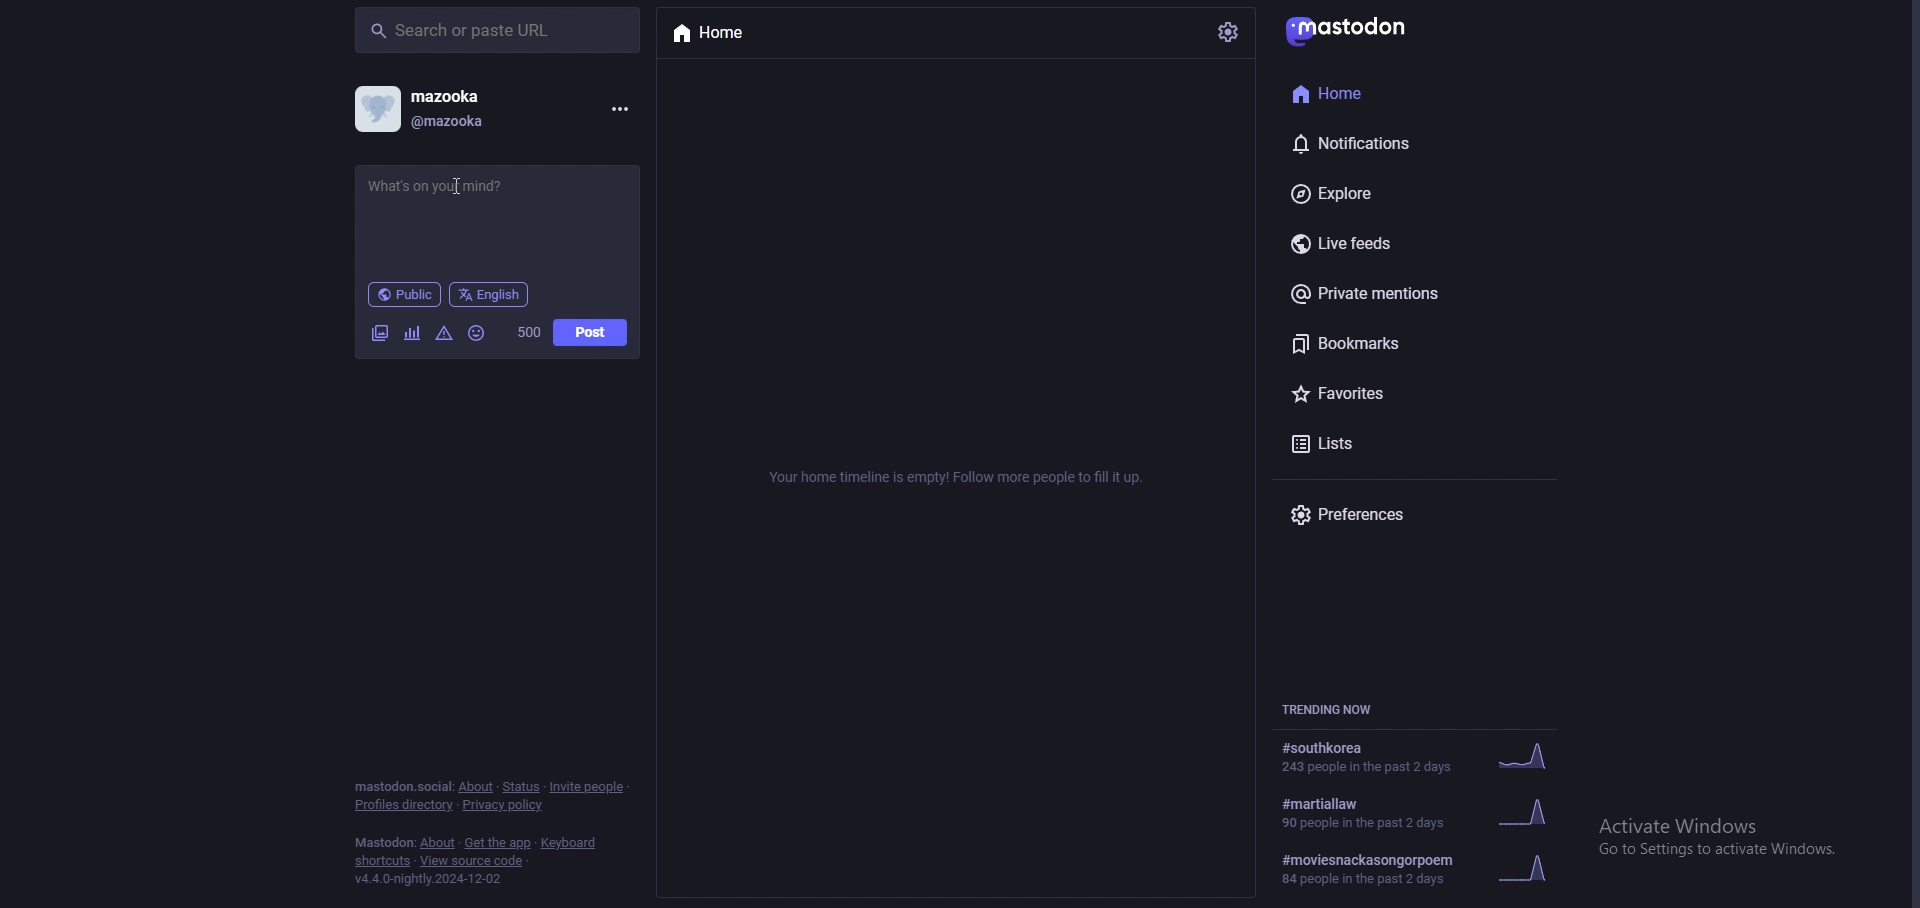 Image resolution: width=1920 pixels, height=908 pixels. Describe the element at coordinates (520, 786) in the screenshot. I see `Status` at that location.